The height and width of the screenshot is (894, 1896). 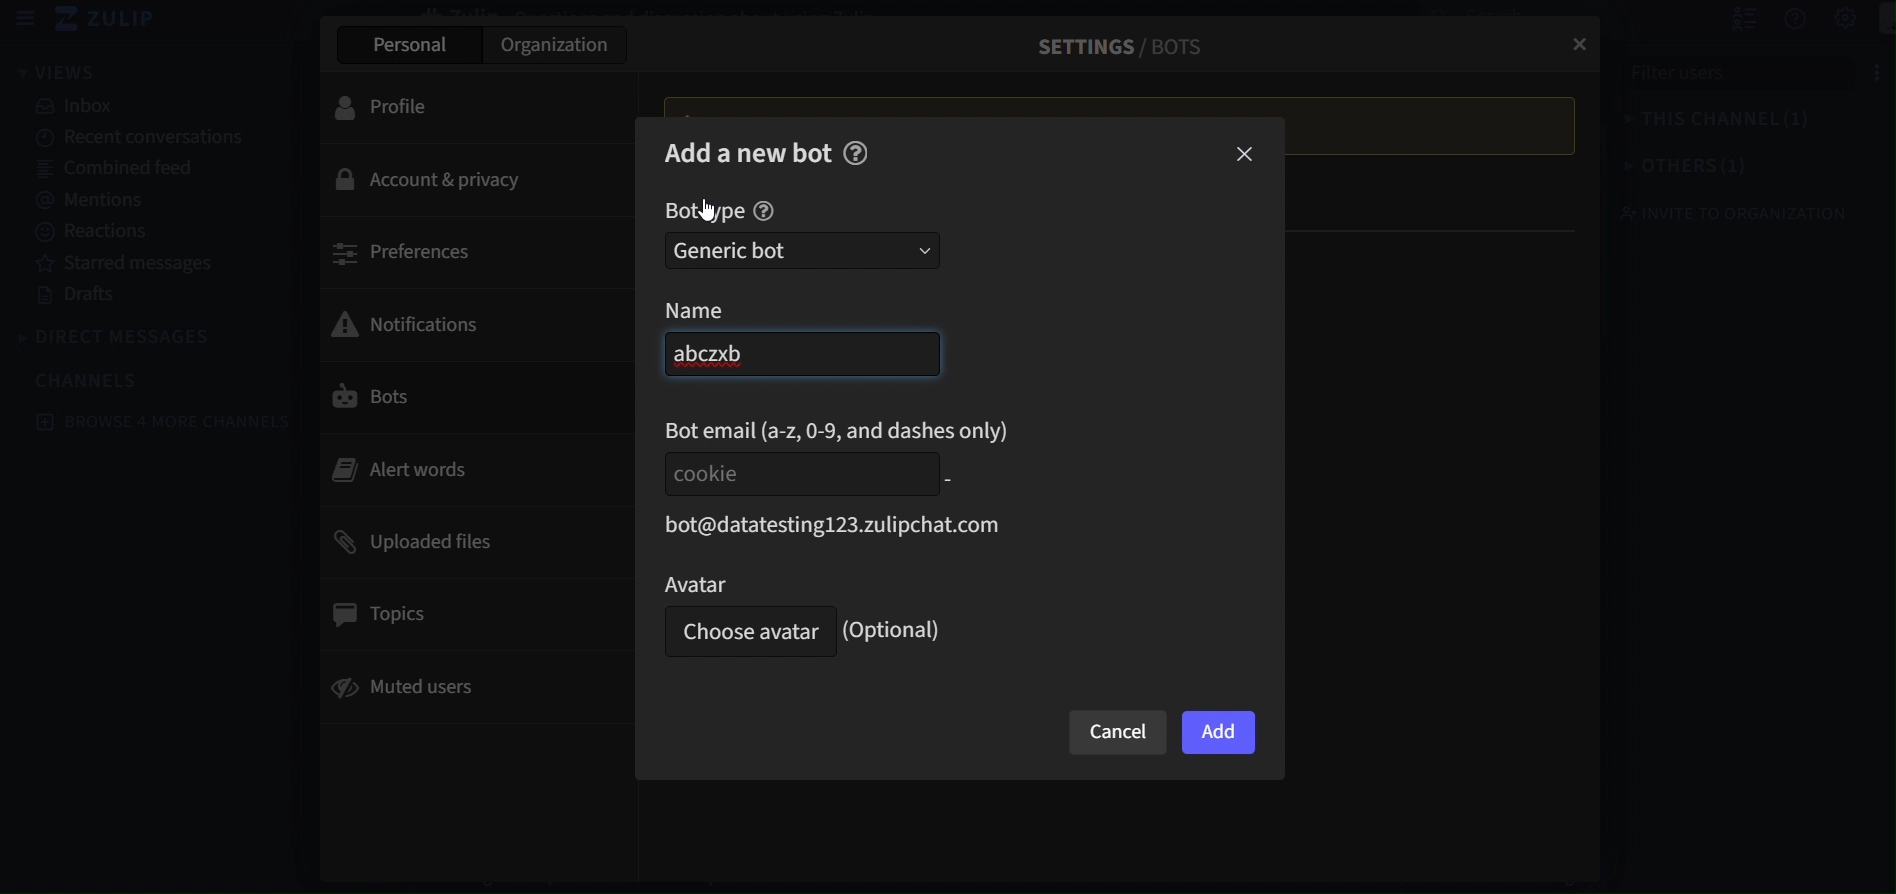 What do you see at coordinates (840, 430) in the screenshot?
I see `bot email(a-z,0-9, and dashes only)` at bounding box center [840, 430].